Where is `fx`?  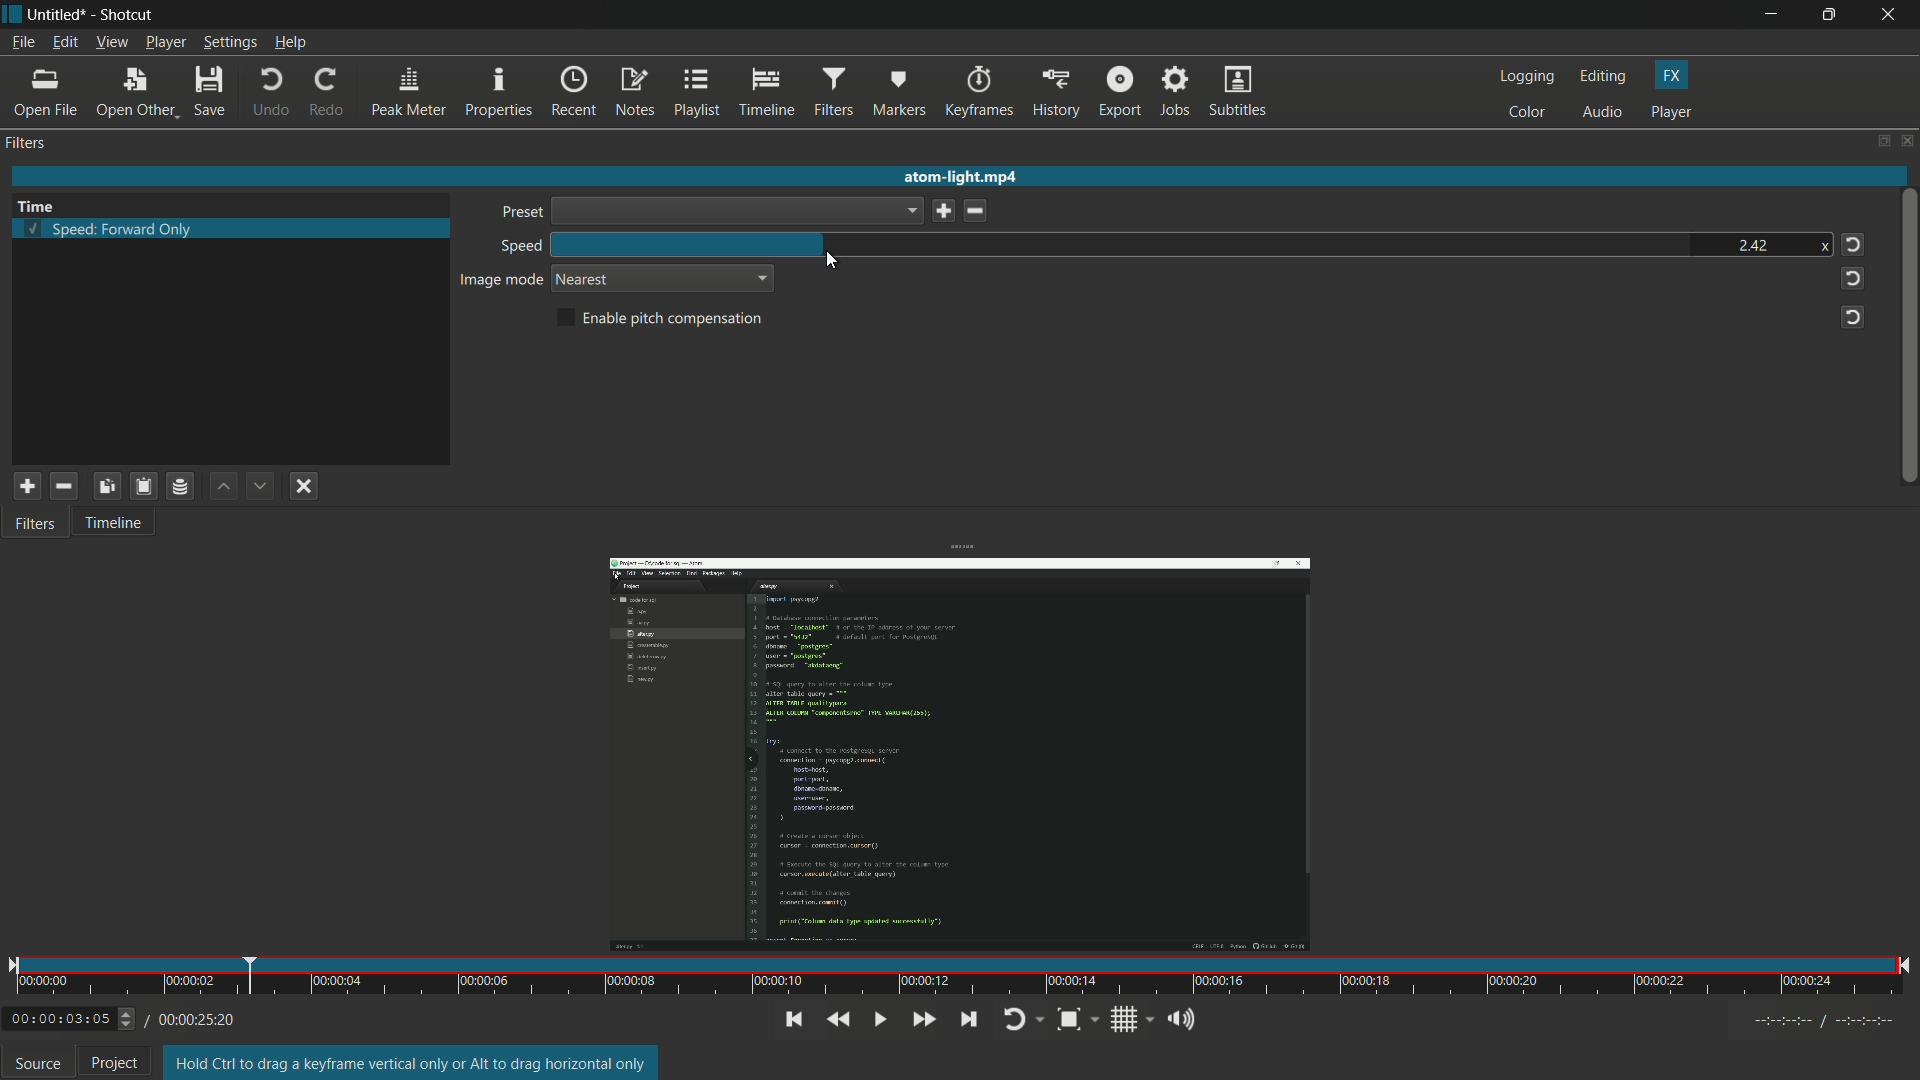
fx is located at coordinates (1675, 76).